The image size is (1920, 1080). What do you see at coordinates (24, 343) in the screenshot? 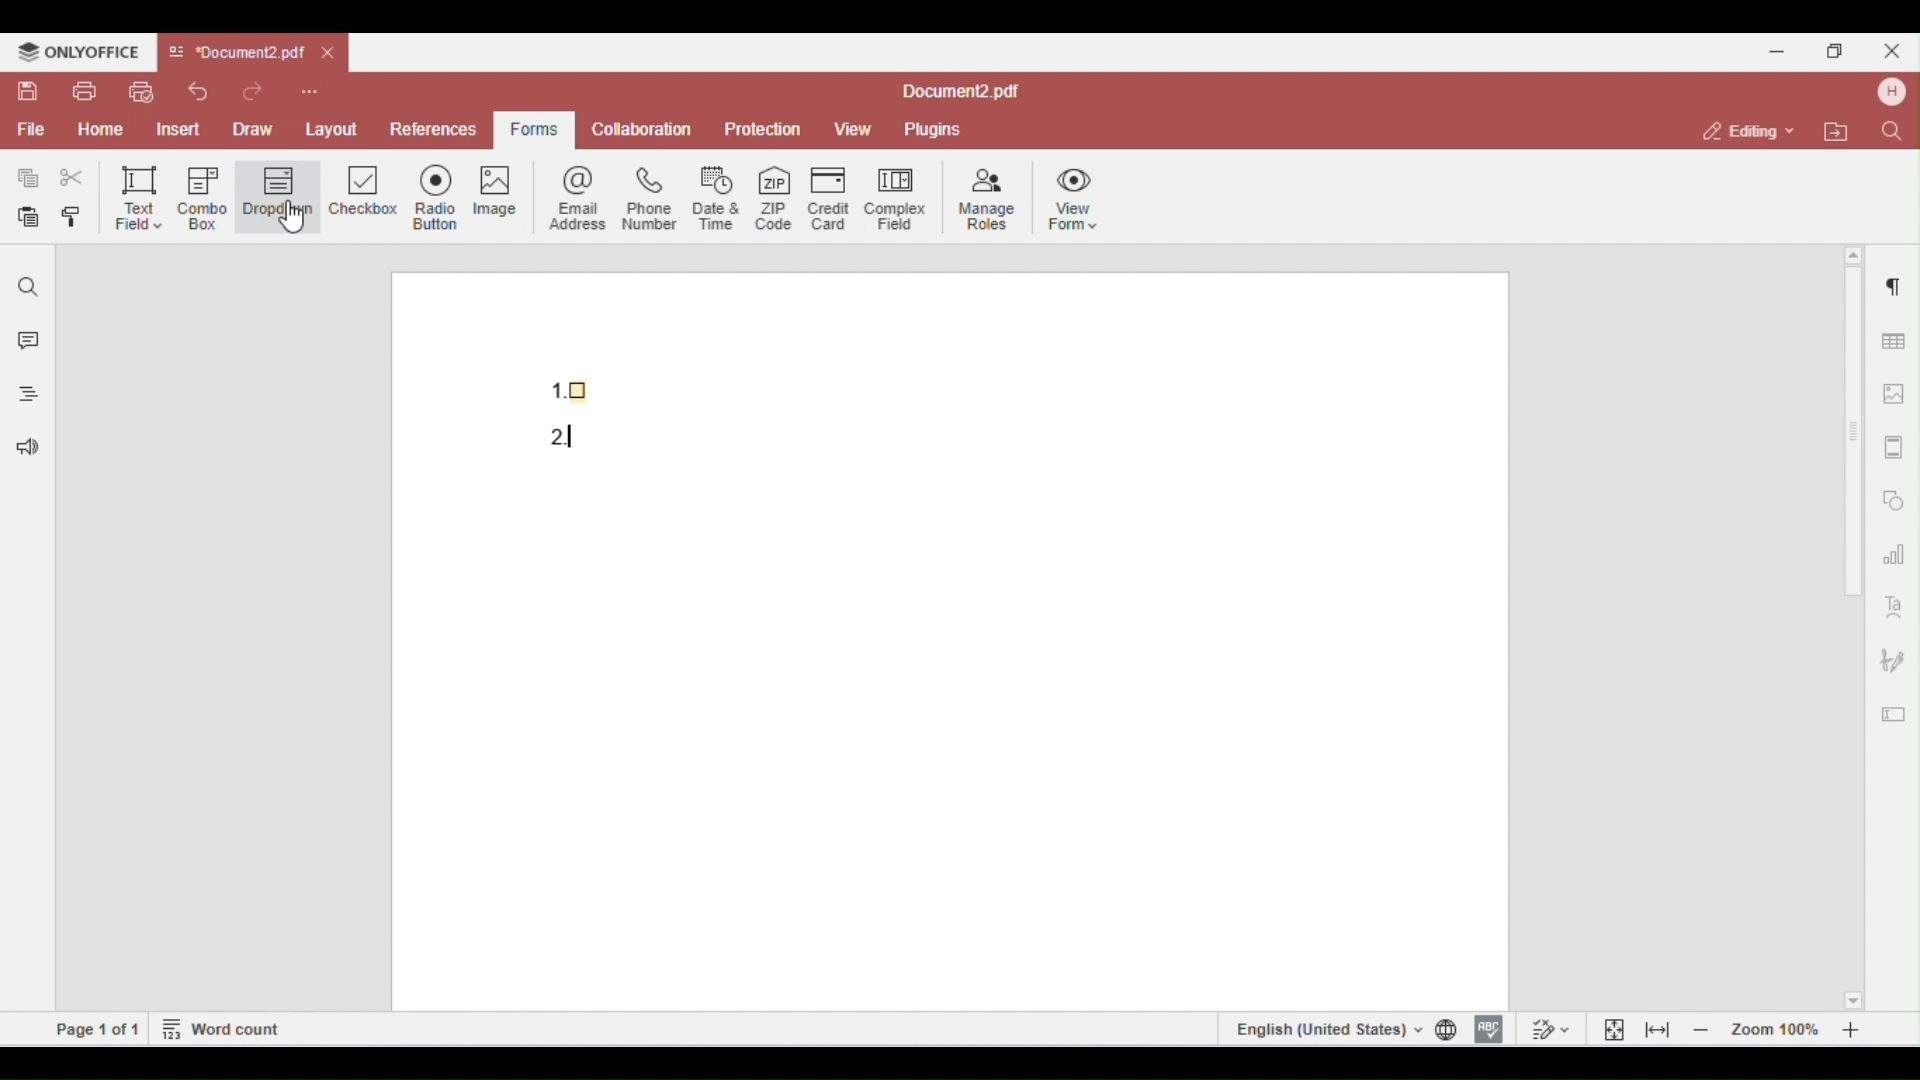
I see `comments` at bounding box center [24, 343].